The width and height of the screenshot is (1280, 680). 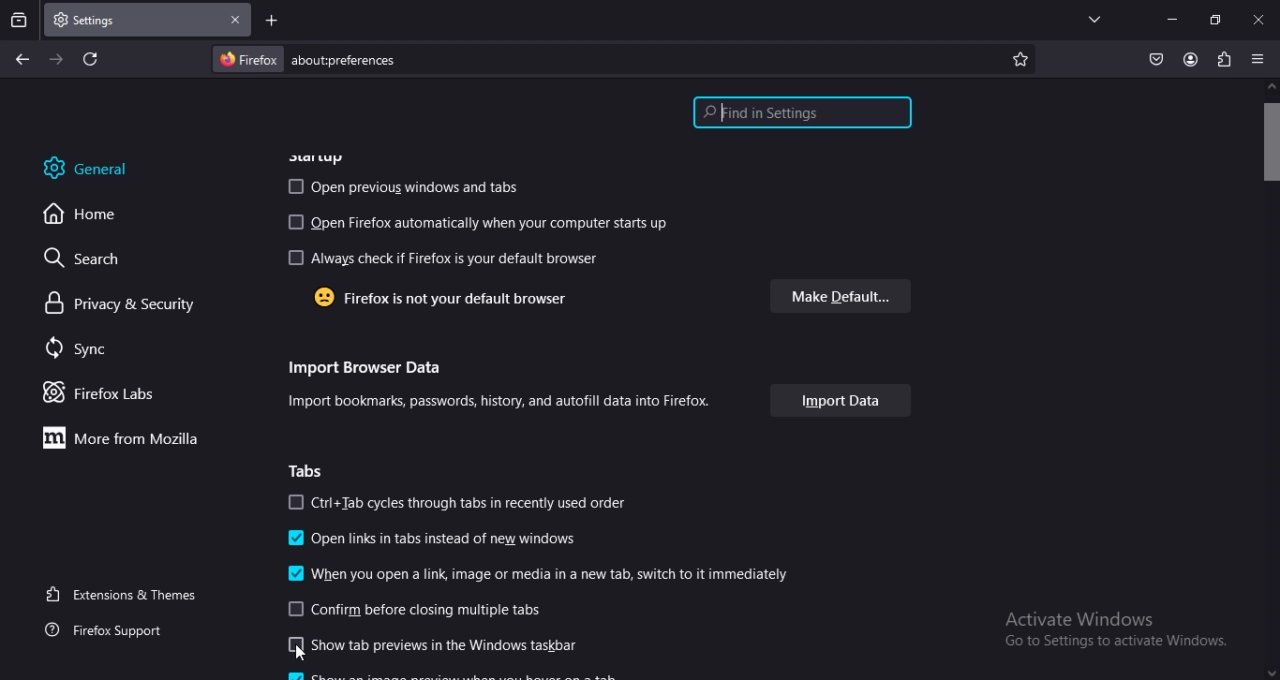 I want to click on restore down, so click(x=1214, y=20).